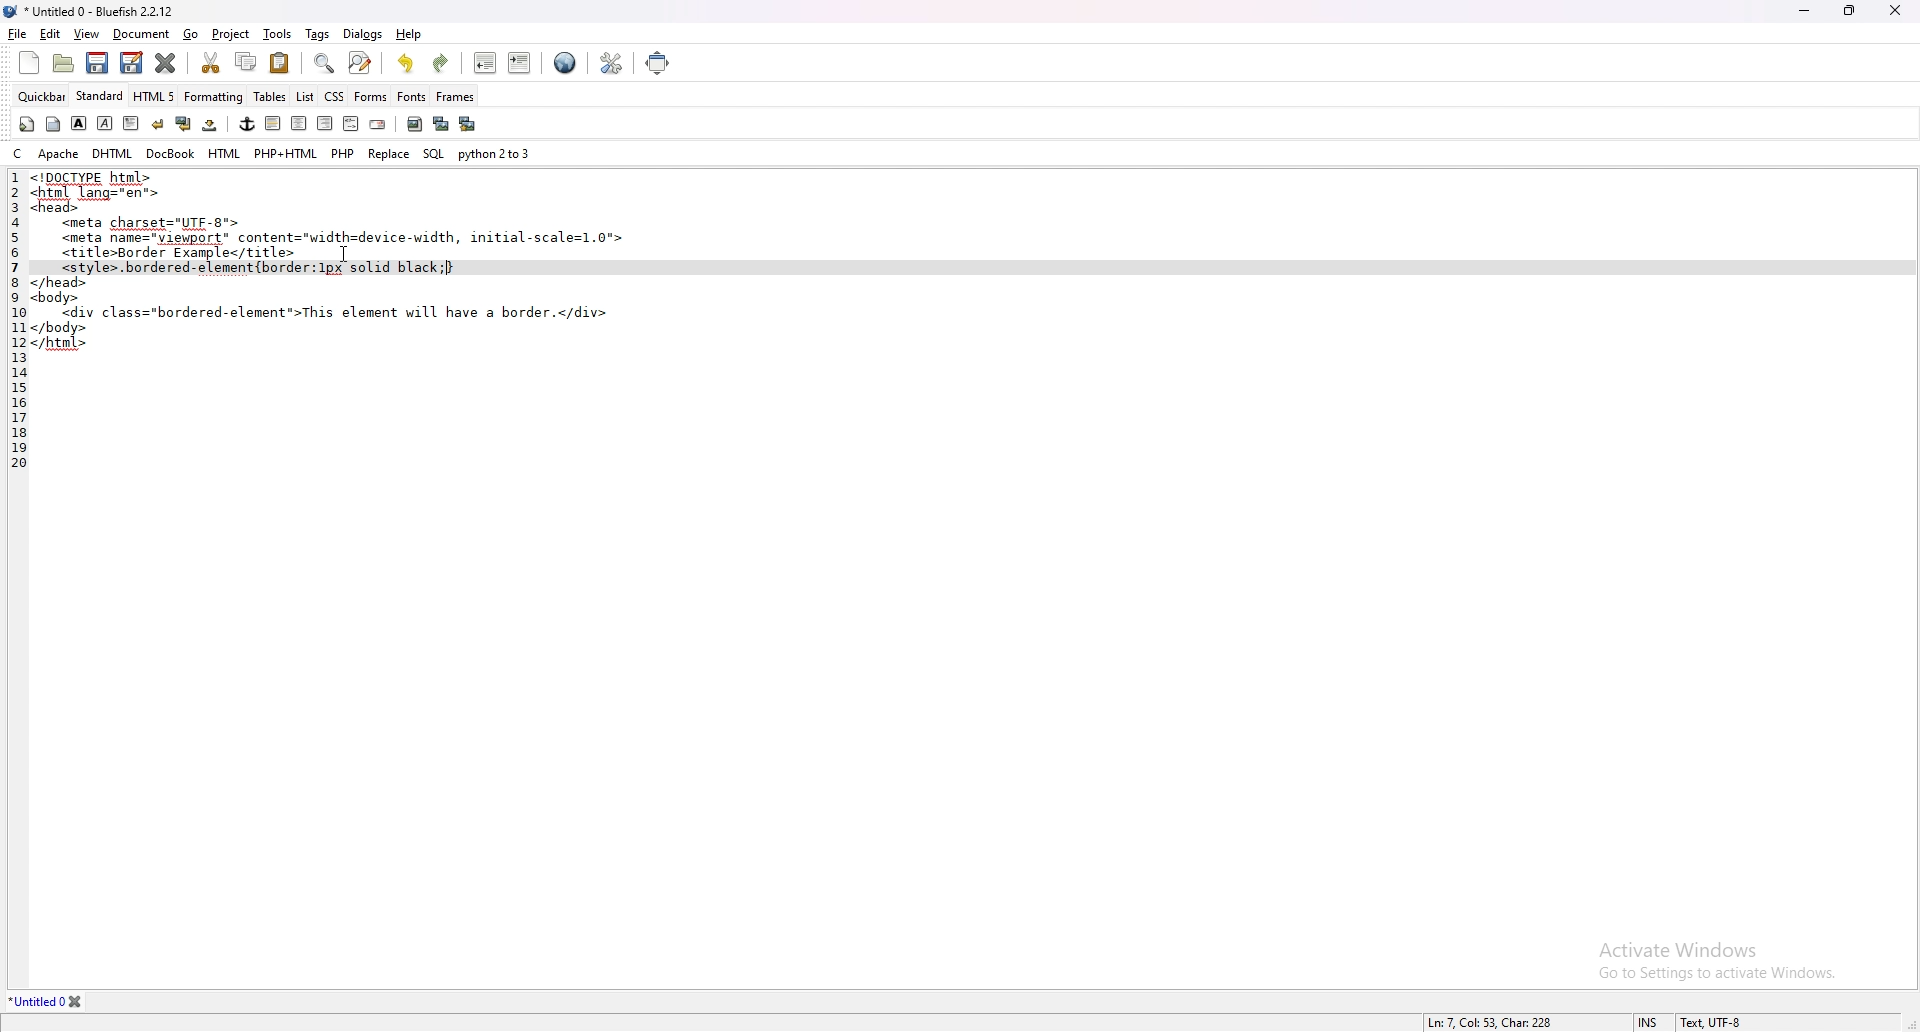 This screenshot has width=1920, height=1032. Describe the element at coordinates (305, 97) in the screenshot. I see `list` at that location.